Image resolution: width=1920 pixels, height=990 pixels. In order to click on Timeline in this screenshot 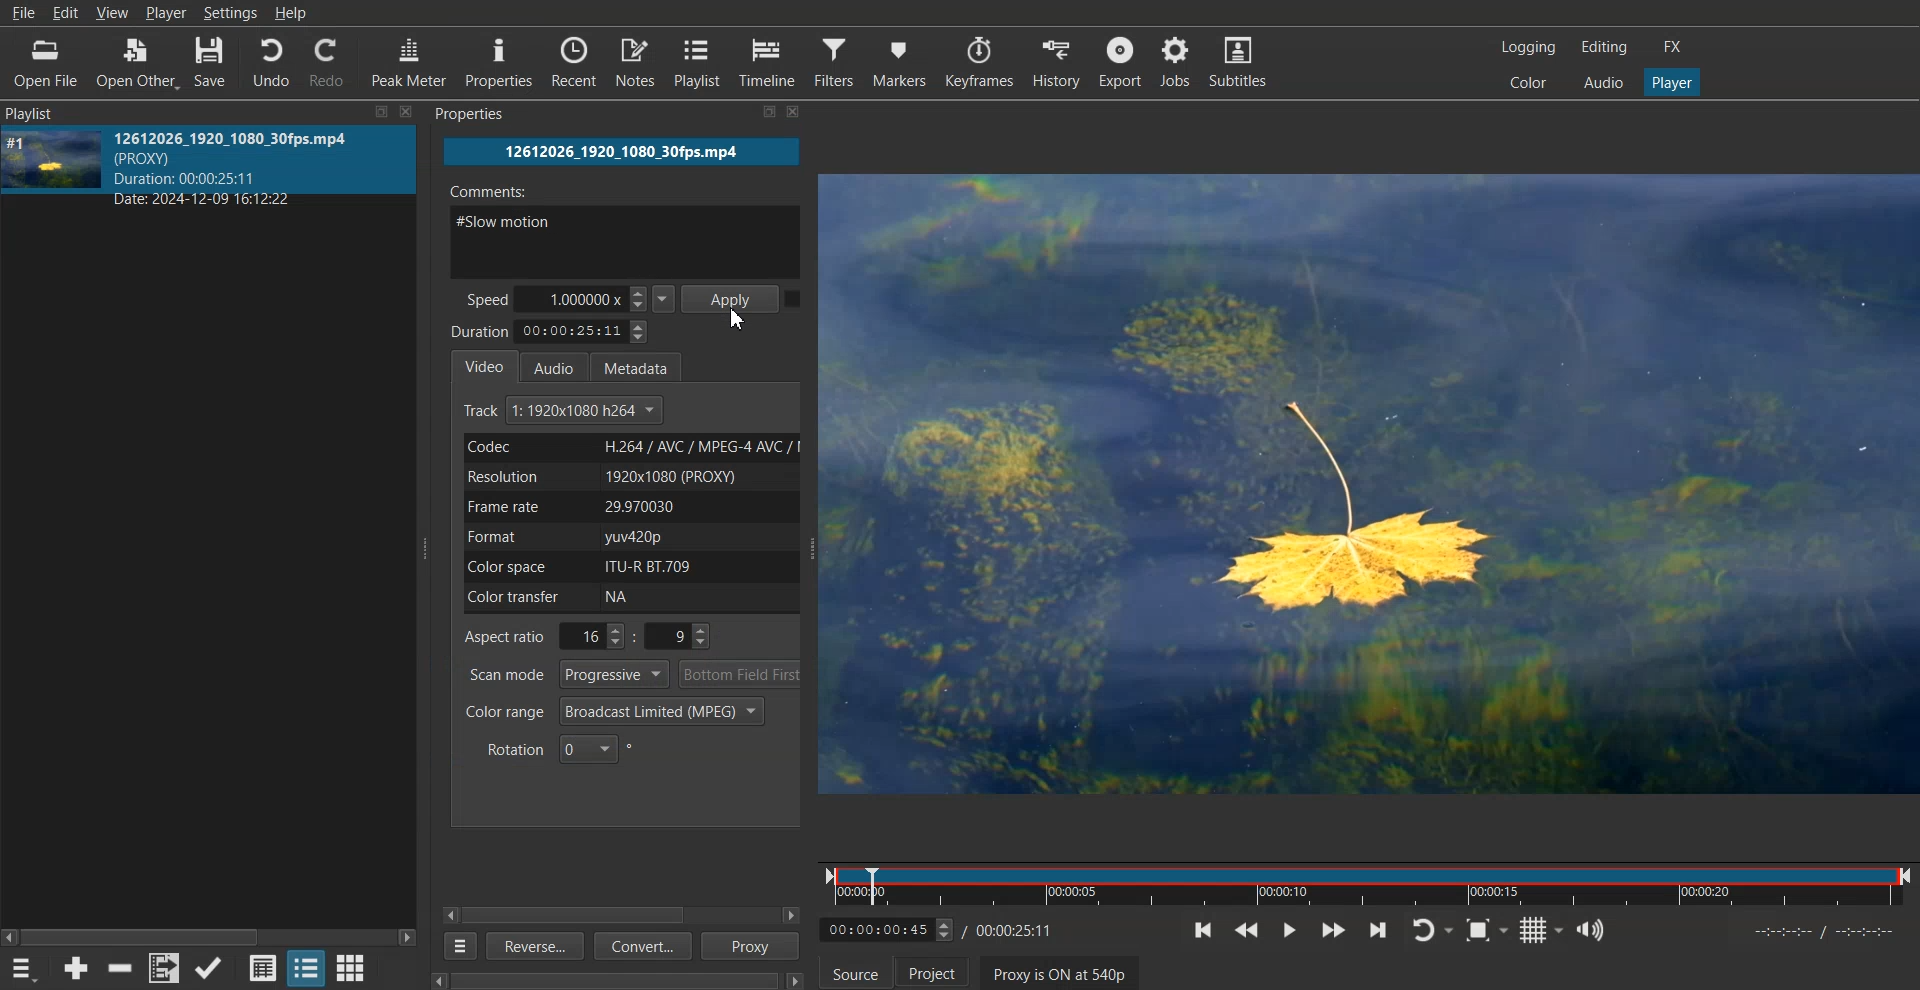, I will do `click(769, 62)`.